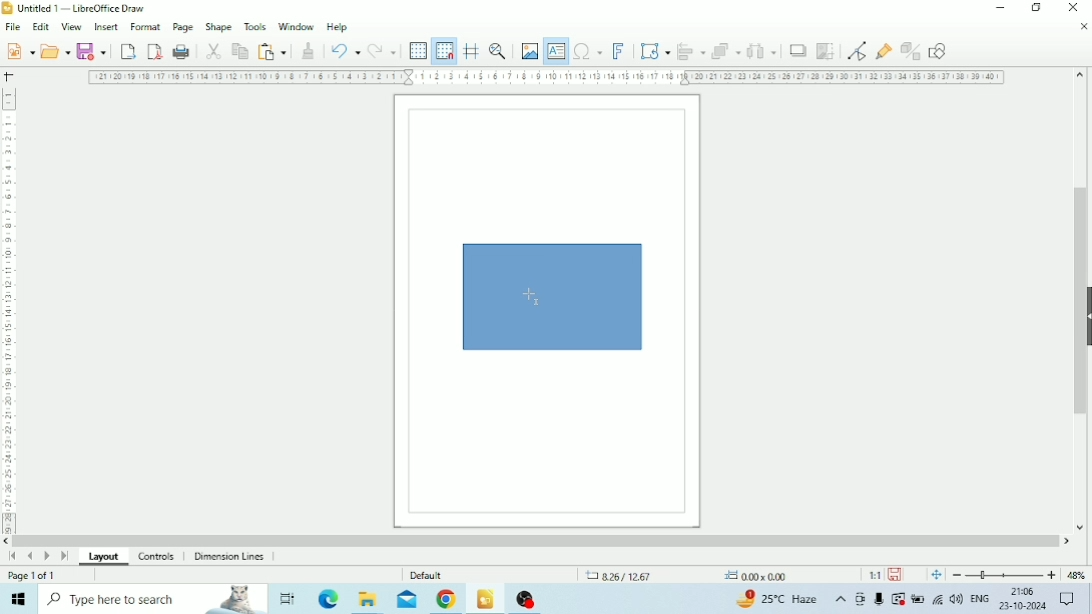 The width and height of the screenshot is (1092, 614). What do you see at coordinates (18, 51) in the screenshot?
I see `New` at bounding box center [18, 51].